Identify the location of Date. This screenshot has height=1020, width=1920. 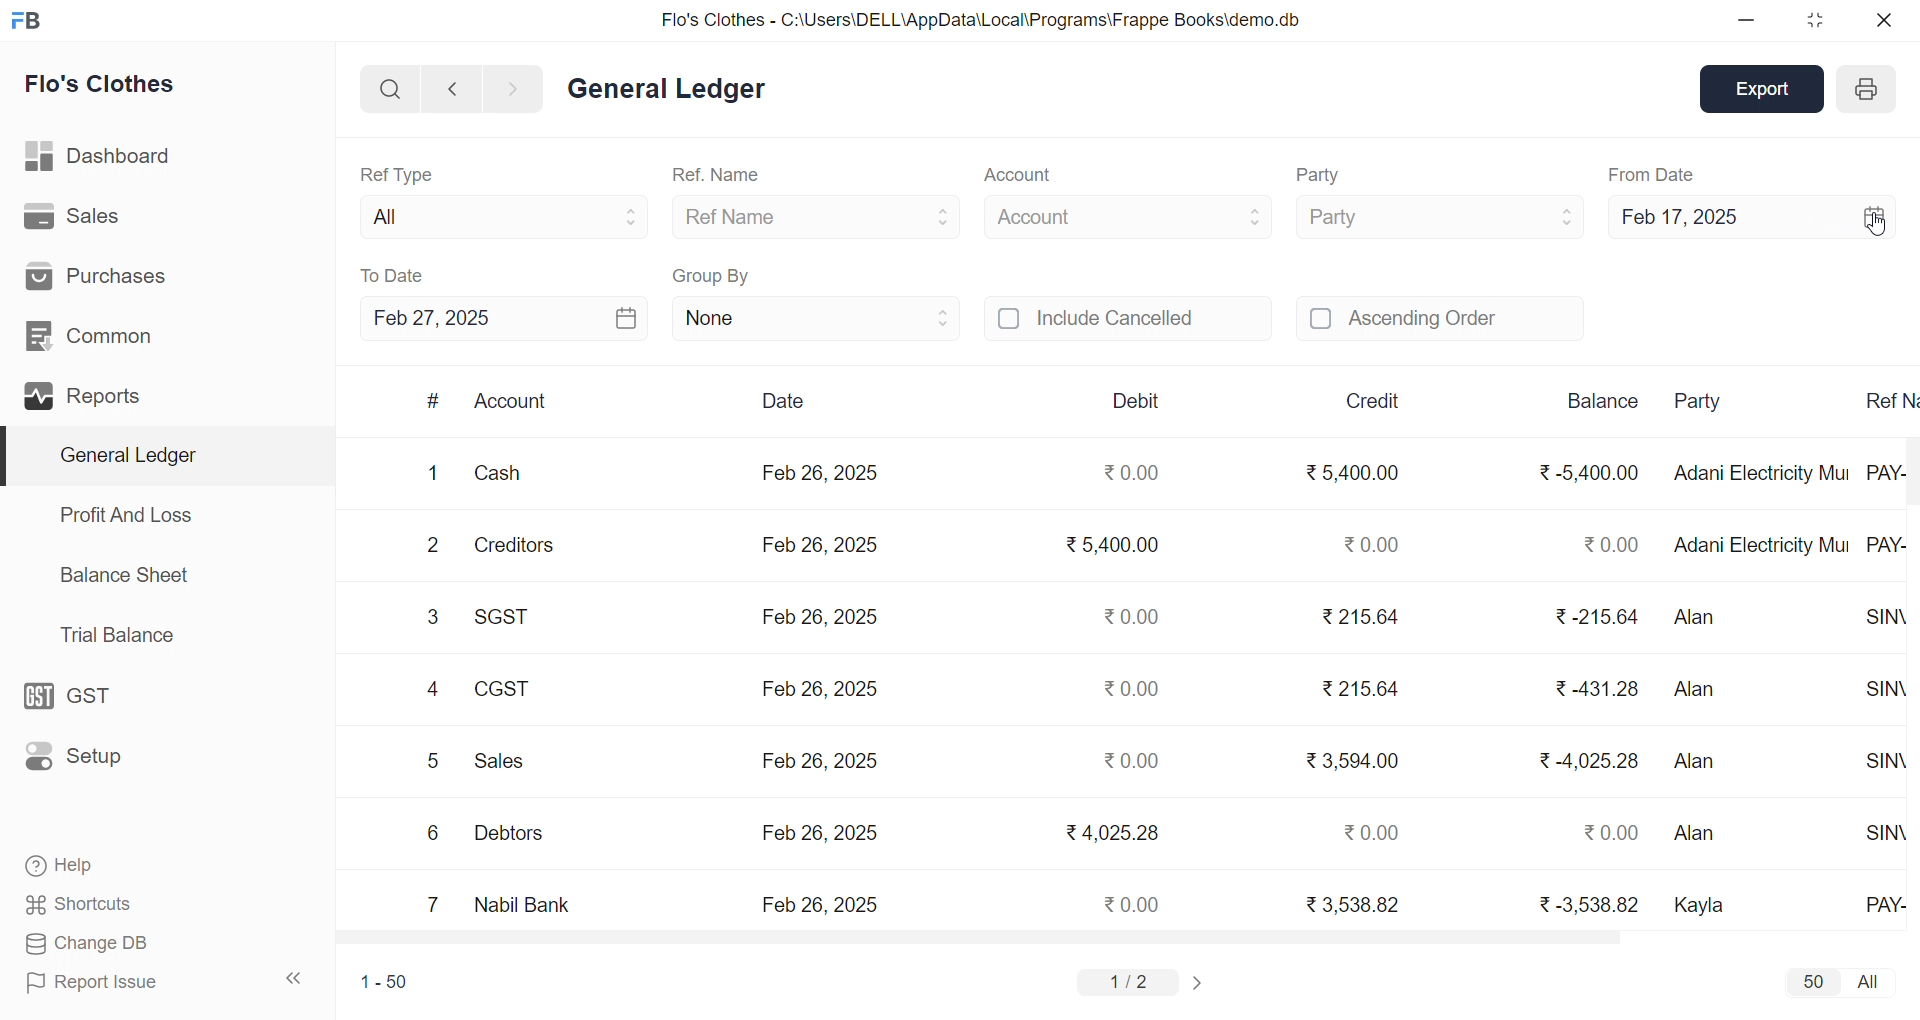
(782, 401).